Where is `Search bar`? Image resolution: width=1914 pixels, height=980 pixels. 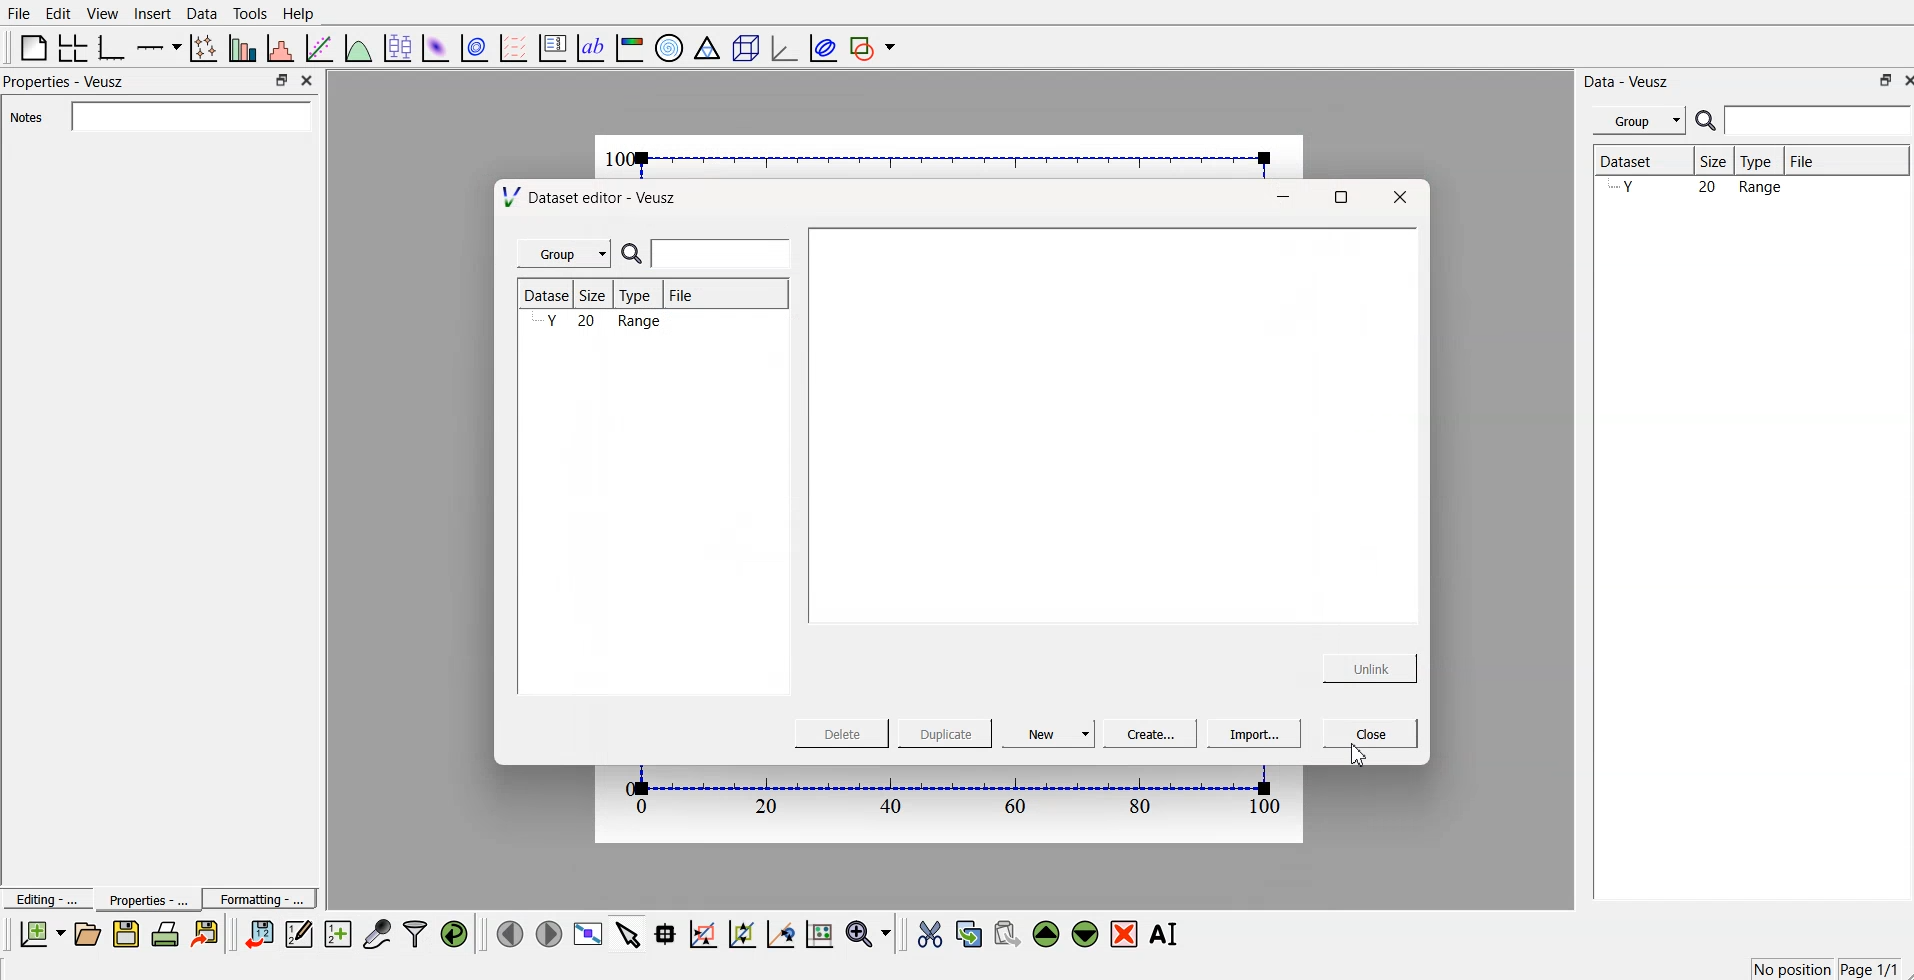
Search bar is located at coordinates (1820, 121).